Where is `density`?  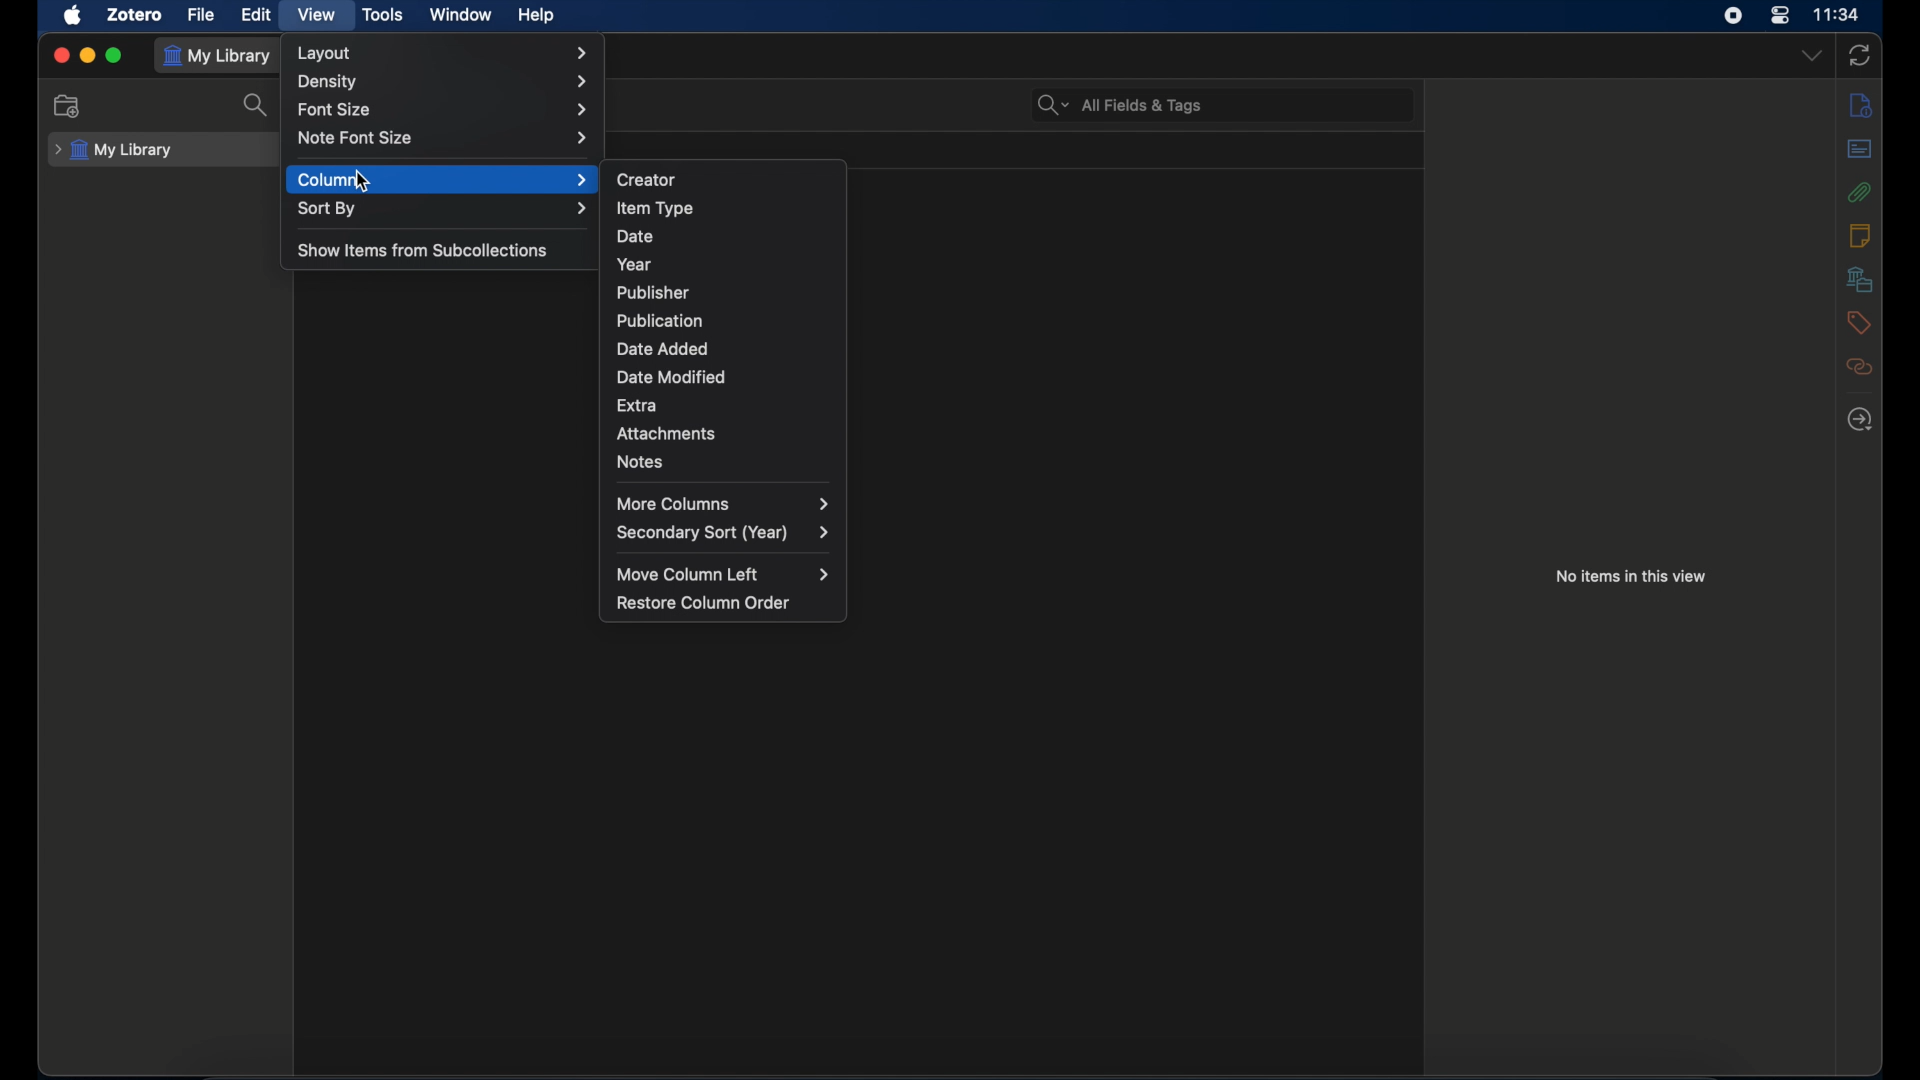
density is located at coordinates (443, 82).